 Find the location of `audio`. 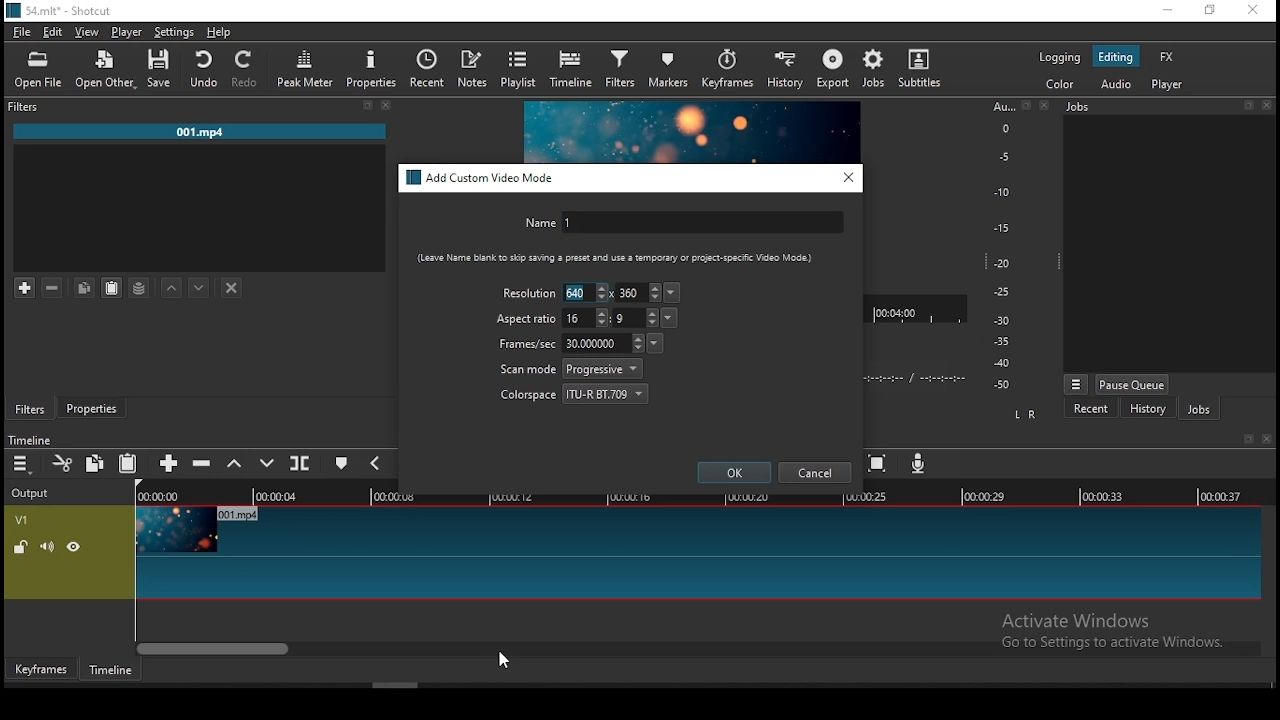

audio is located at coordinates (1115, 83).